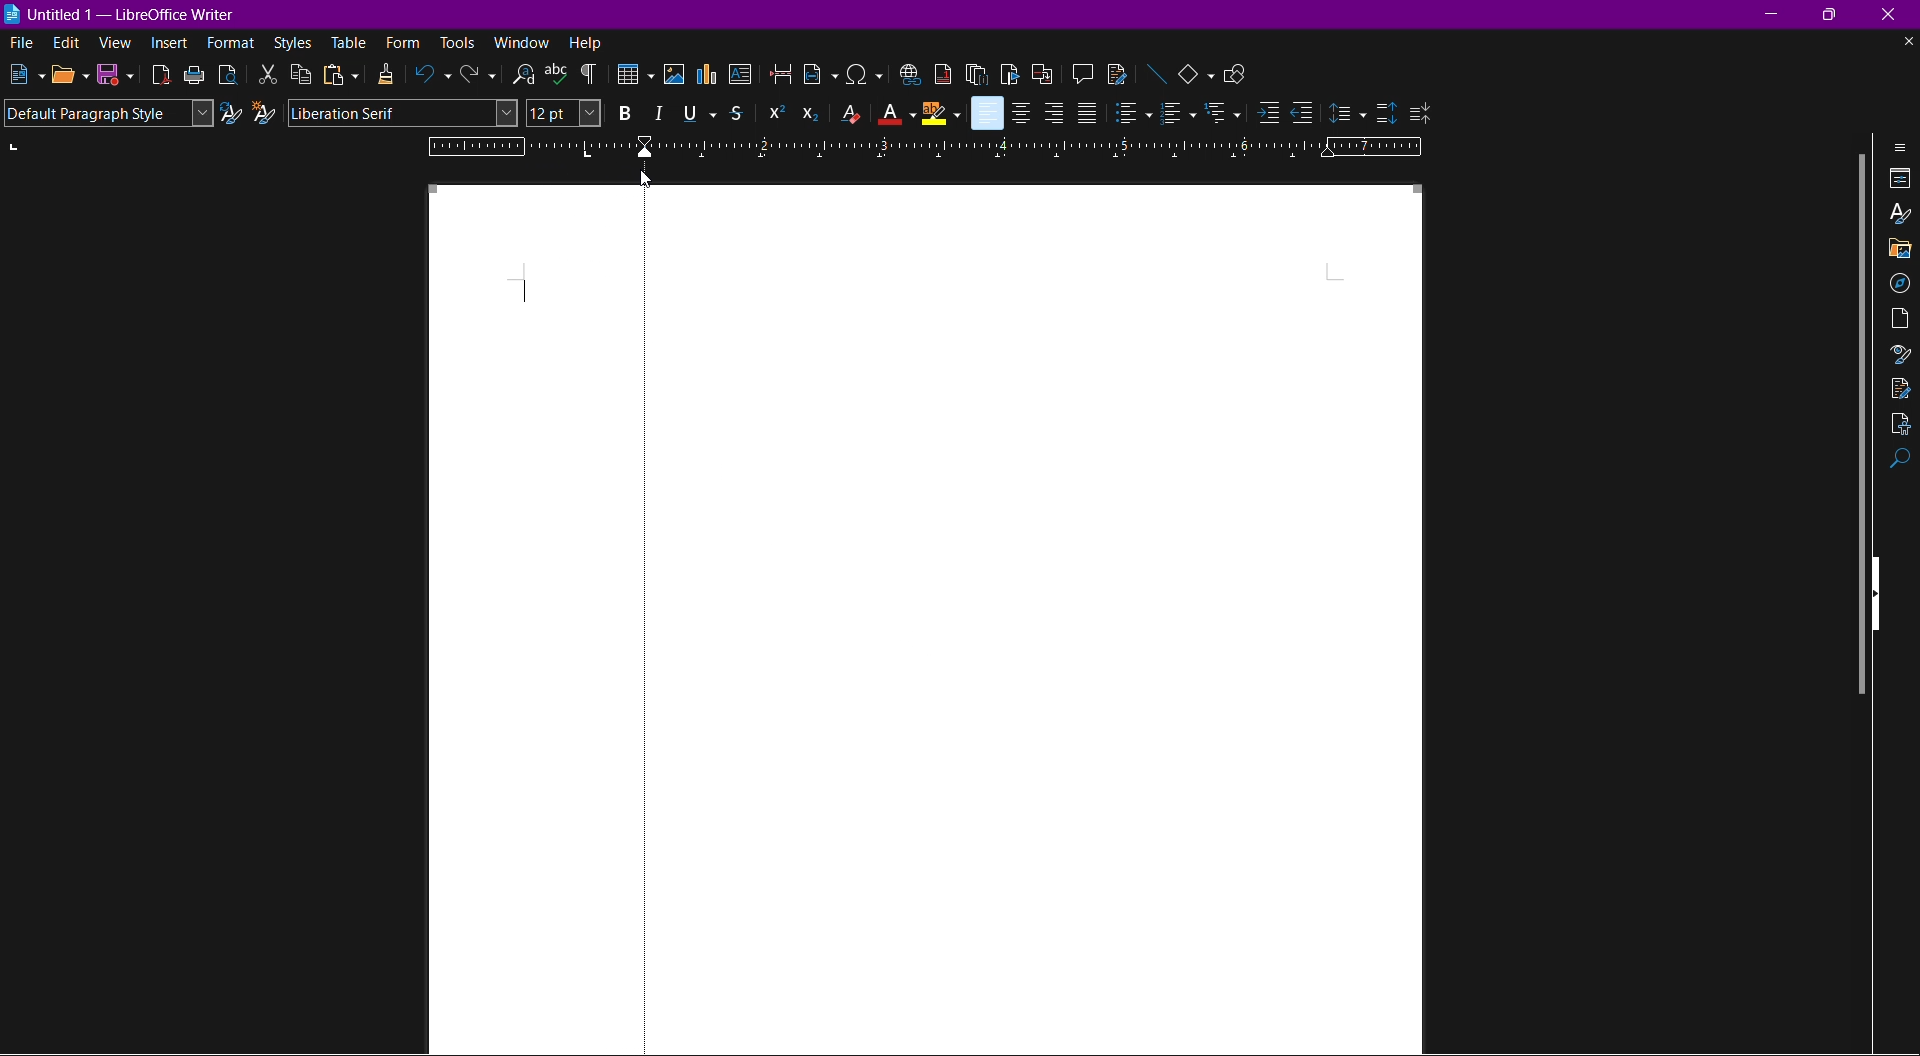 This screenshot has height=1056, width=1920. What do you see at coordinates (556, 74) in the screenshot?
I see `Spellcheck` at bounding box center [556, 74].